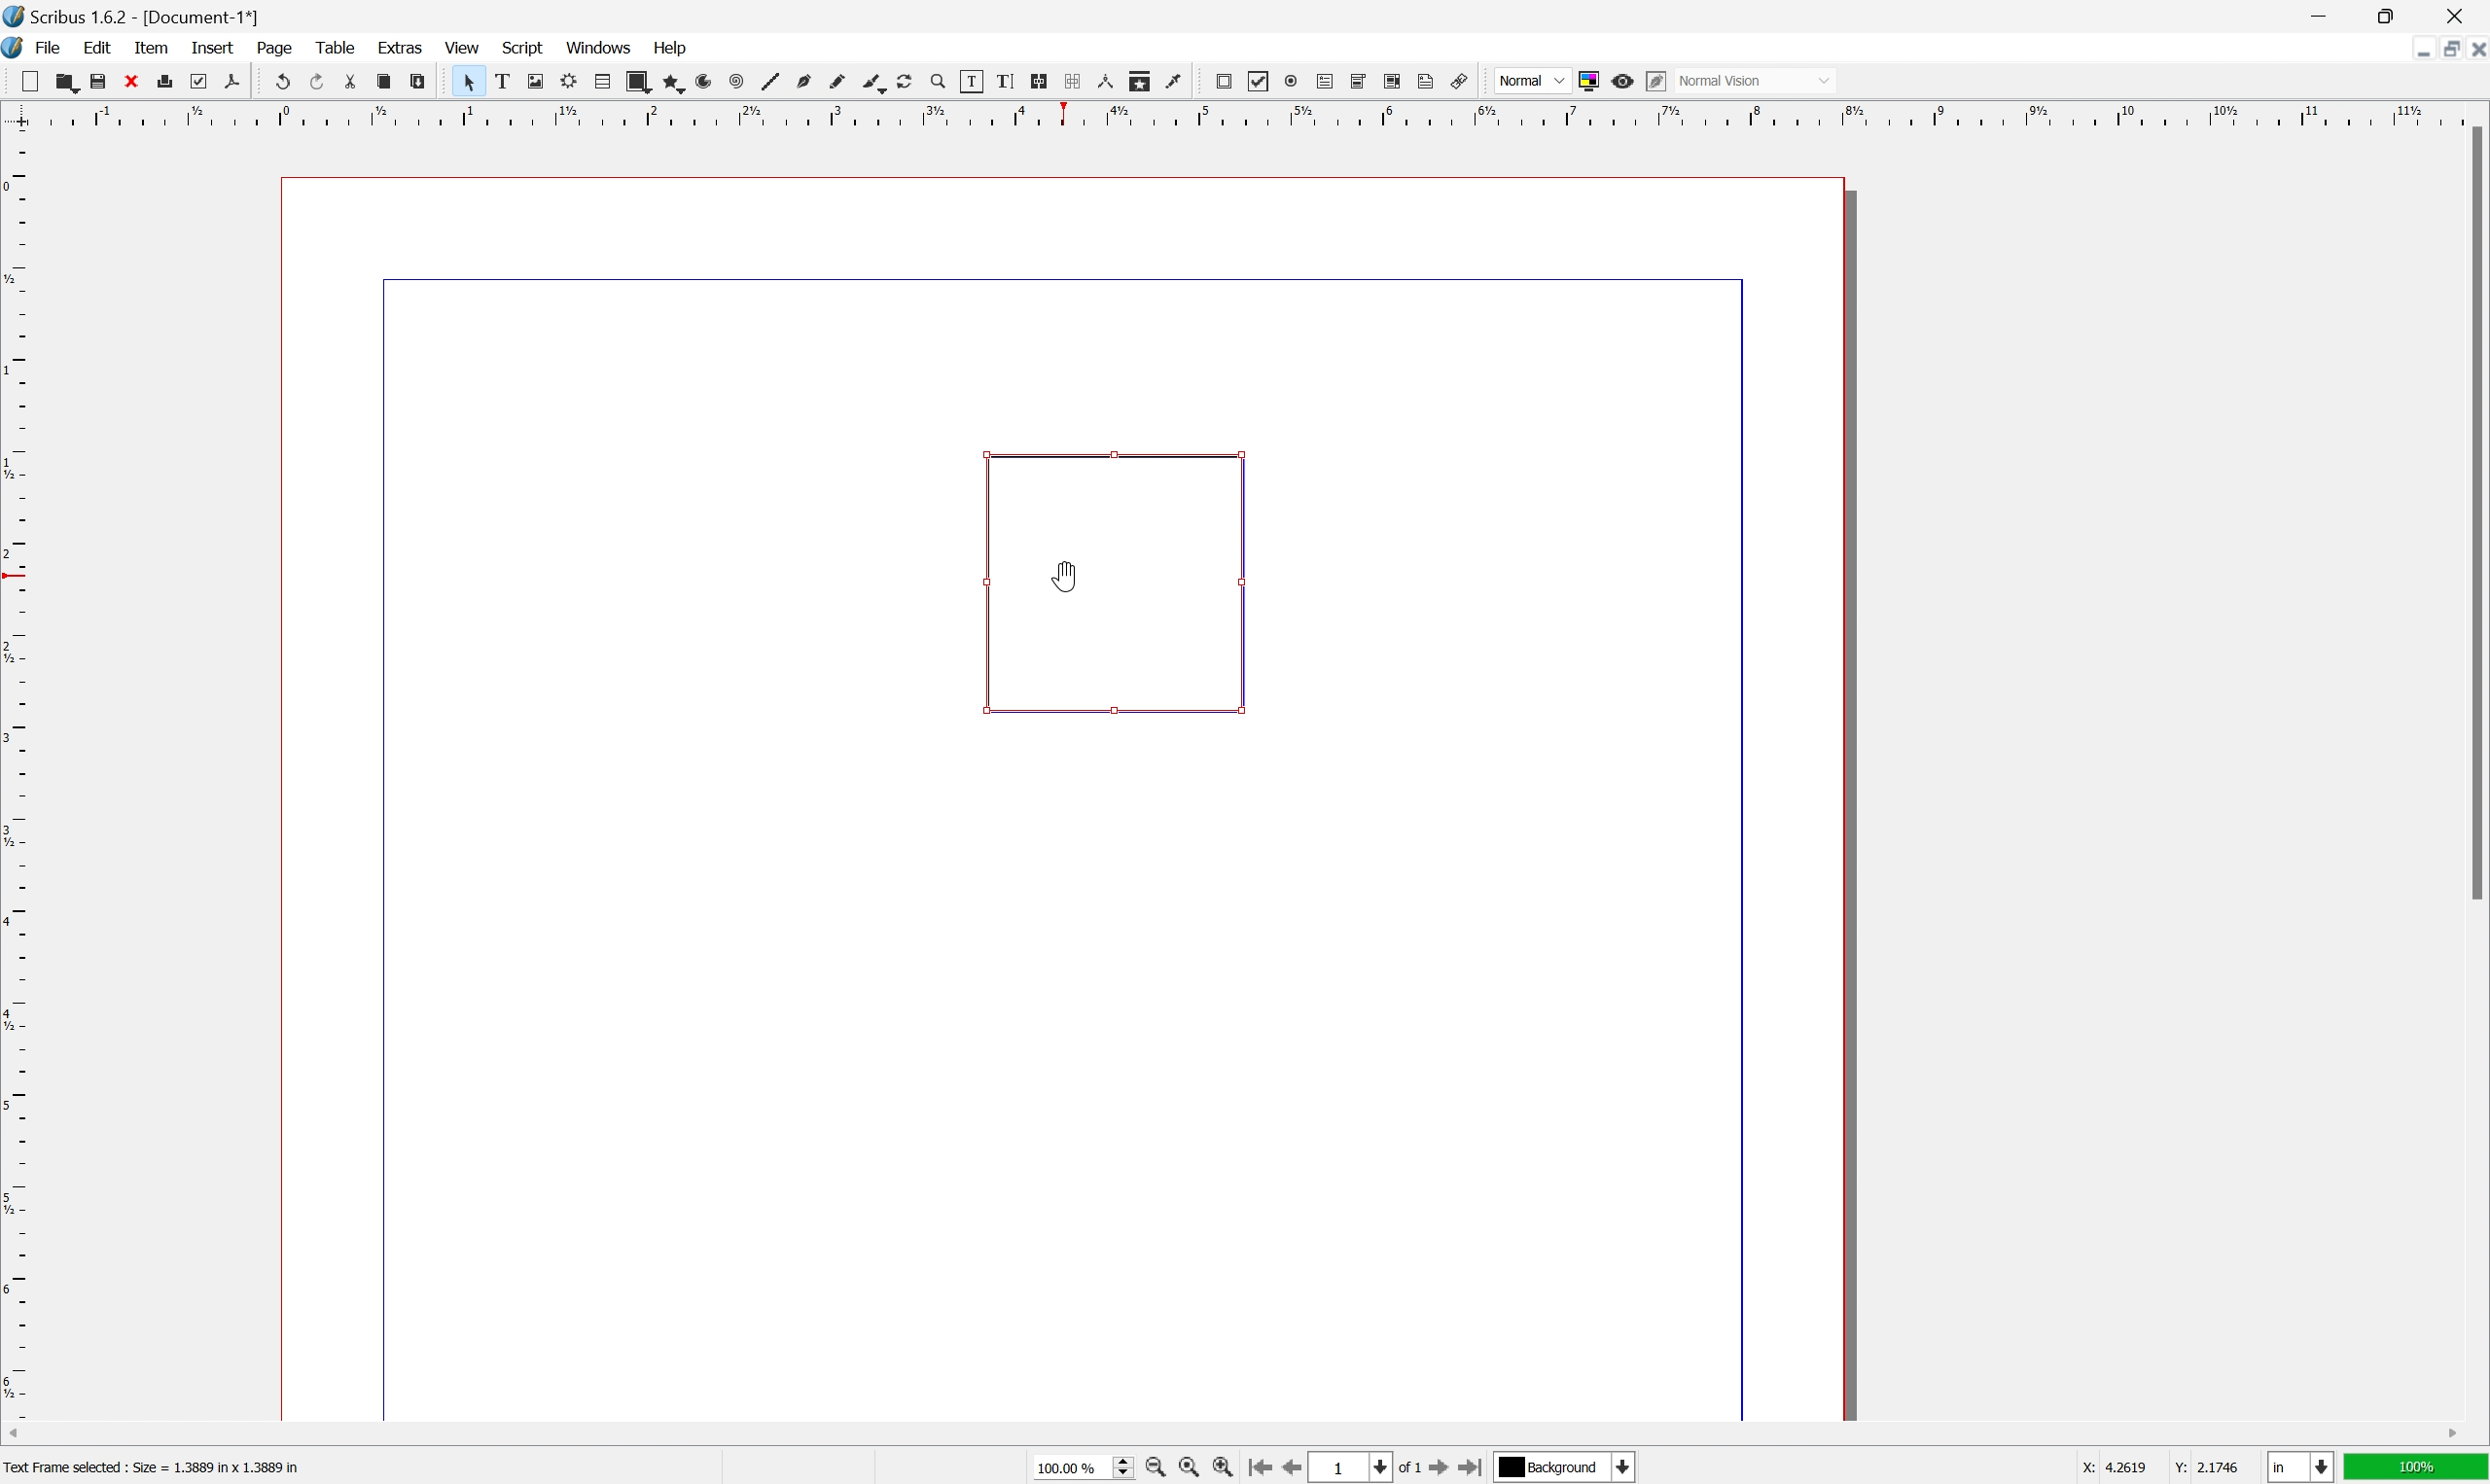  Describe the element at coordinates (705, 81) in the screenshot. I see `arc` at that location.